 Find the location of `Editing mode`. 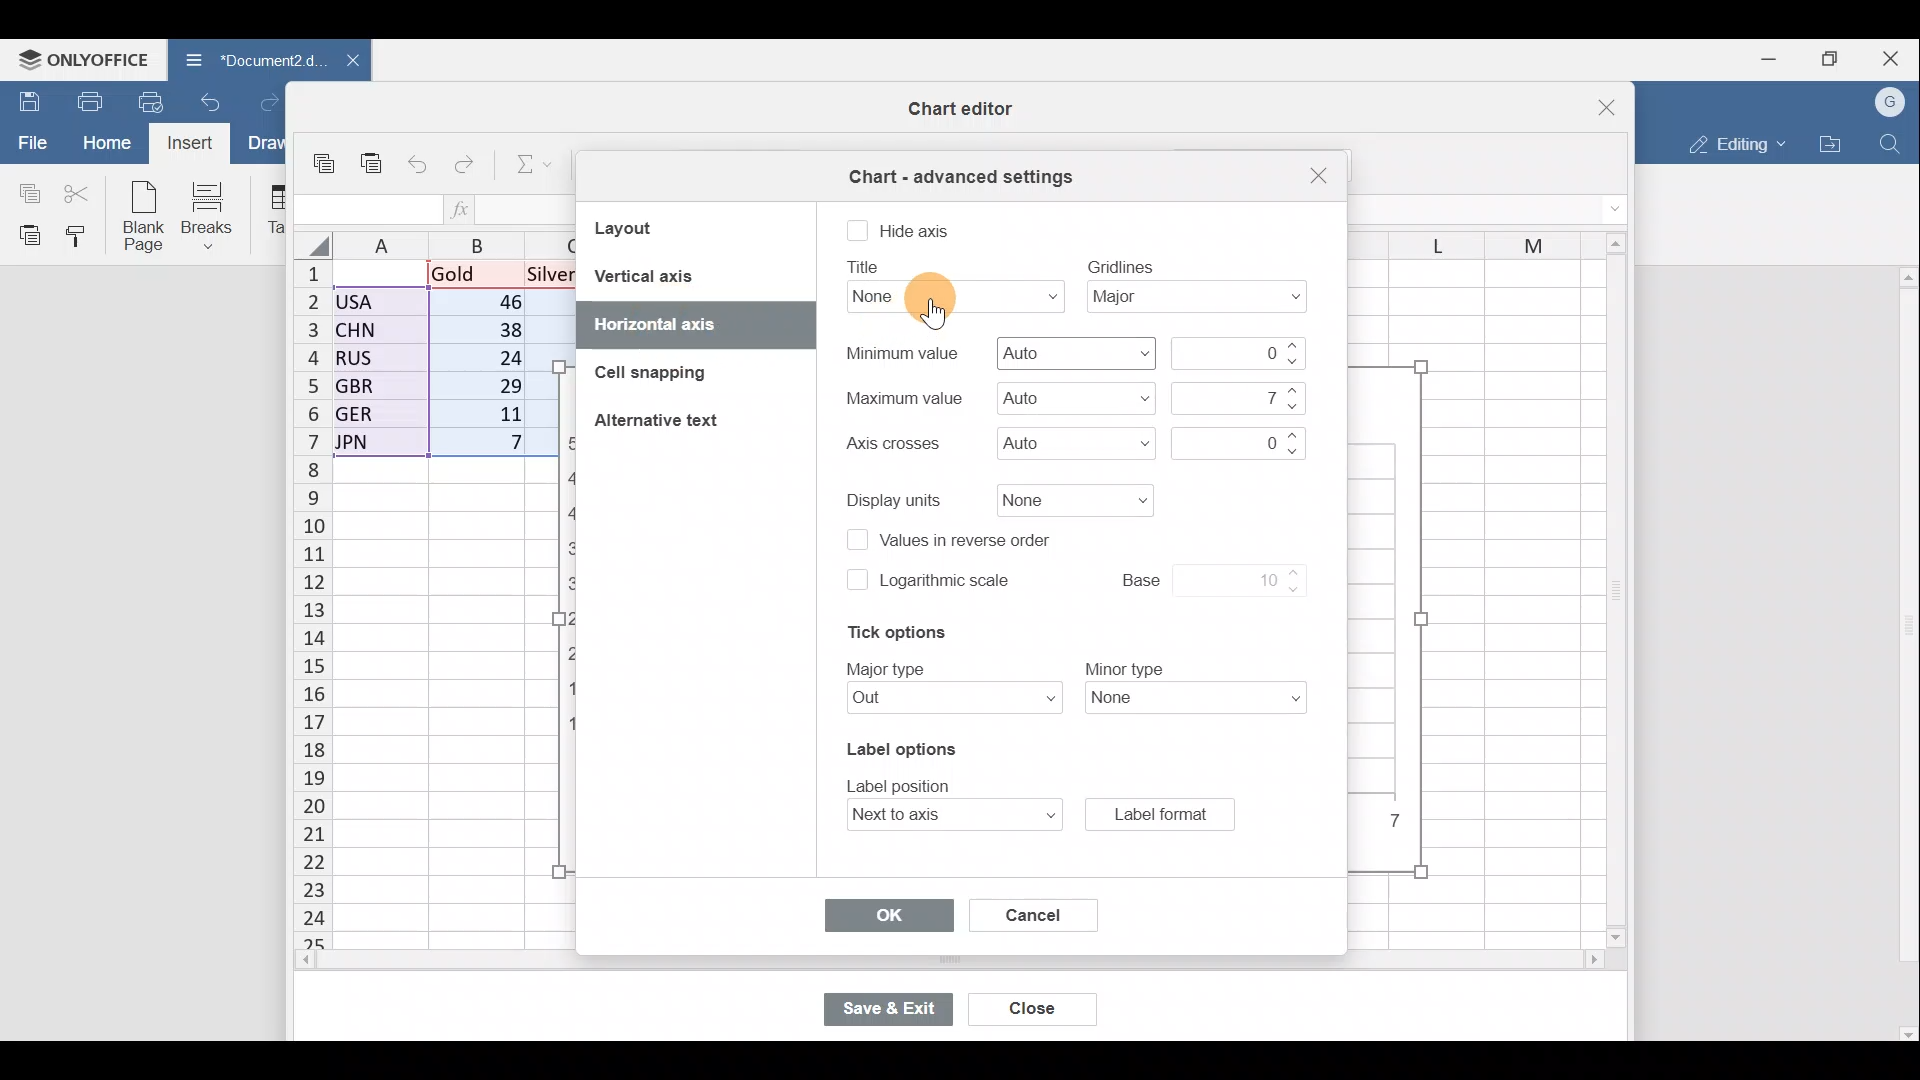

Editing mode is located at coordinates (1732, 144).